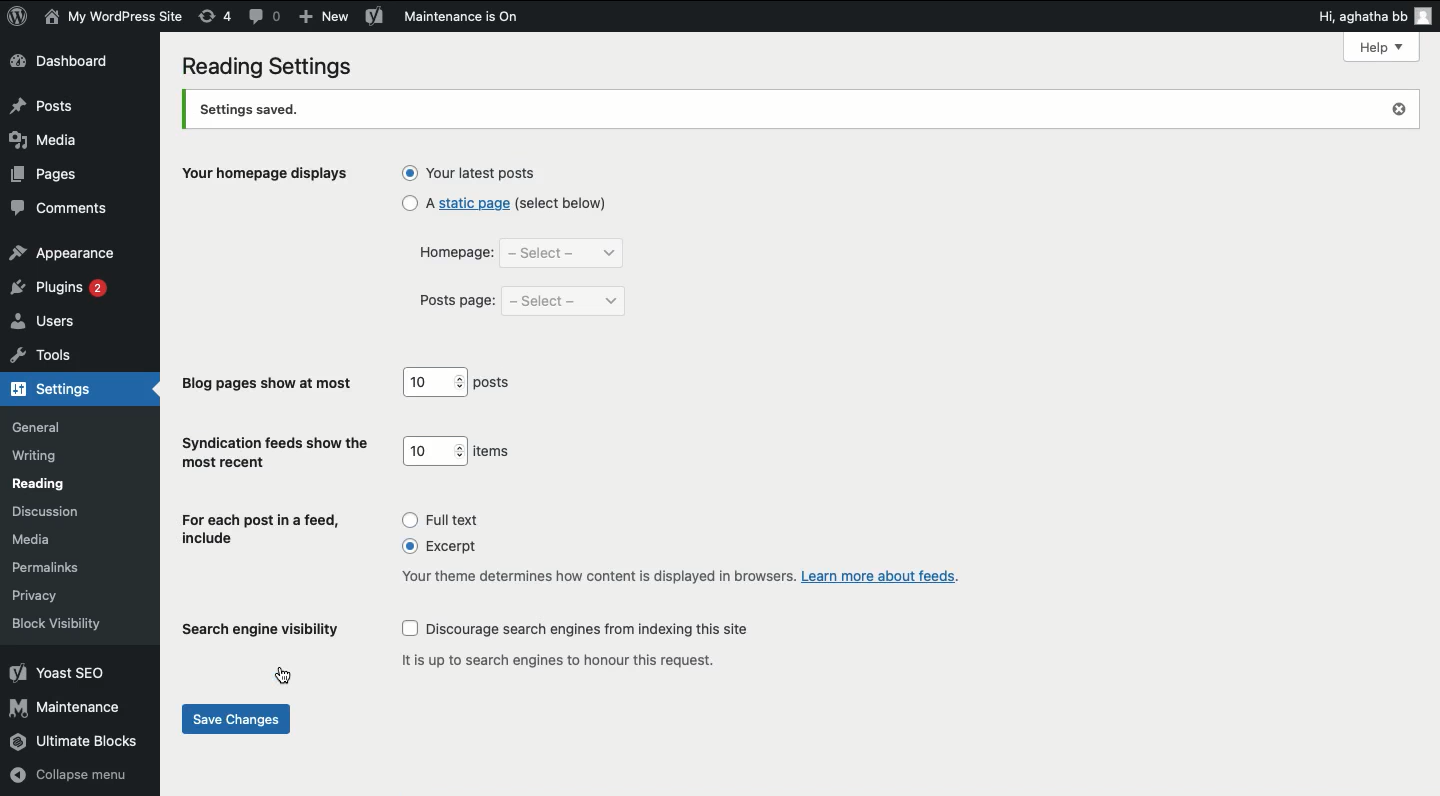  I want to click on my wordpress site, so click(115, 18).